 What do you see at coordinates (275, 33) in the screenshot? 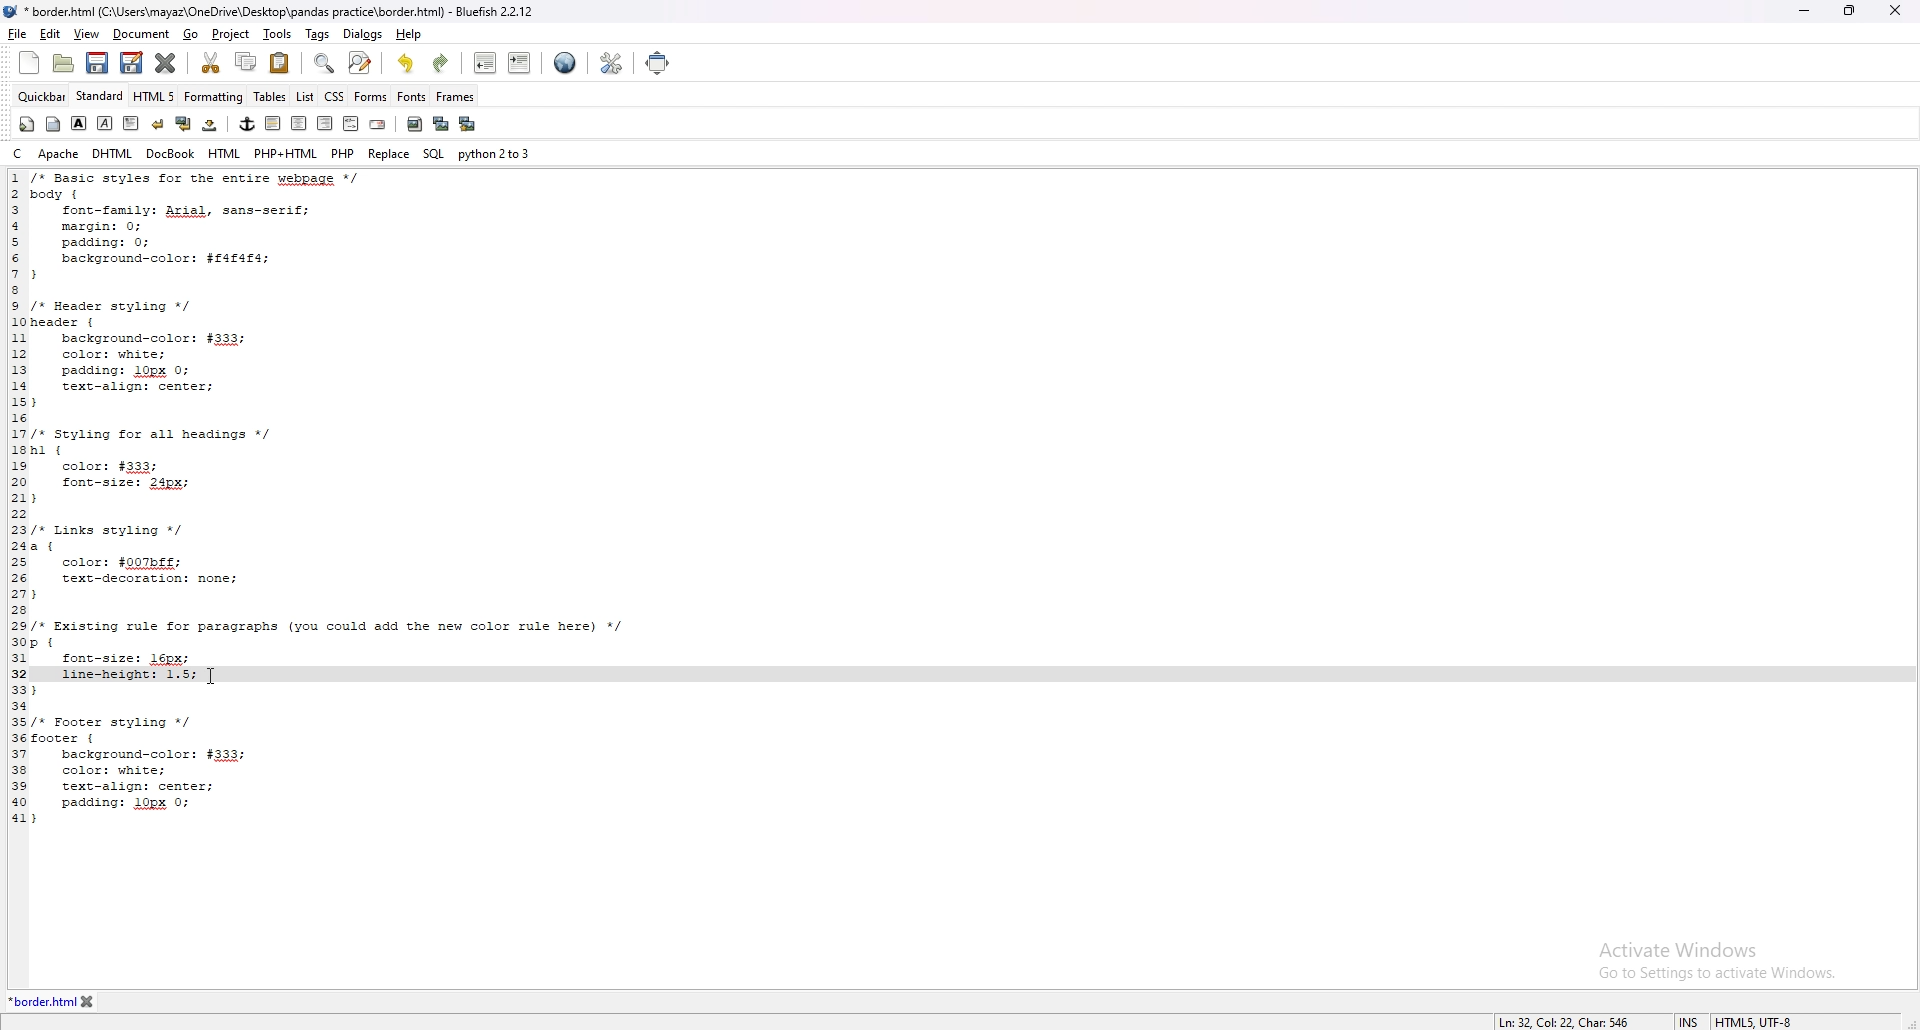
I see `tools` at bounding box center [275, 33].